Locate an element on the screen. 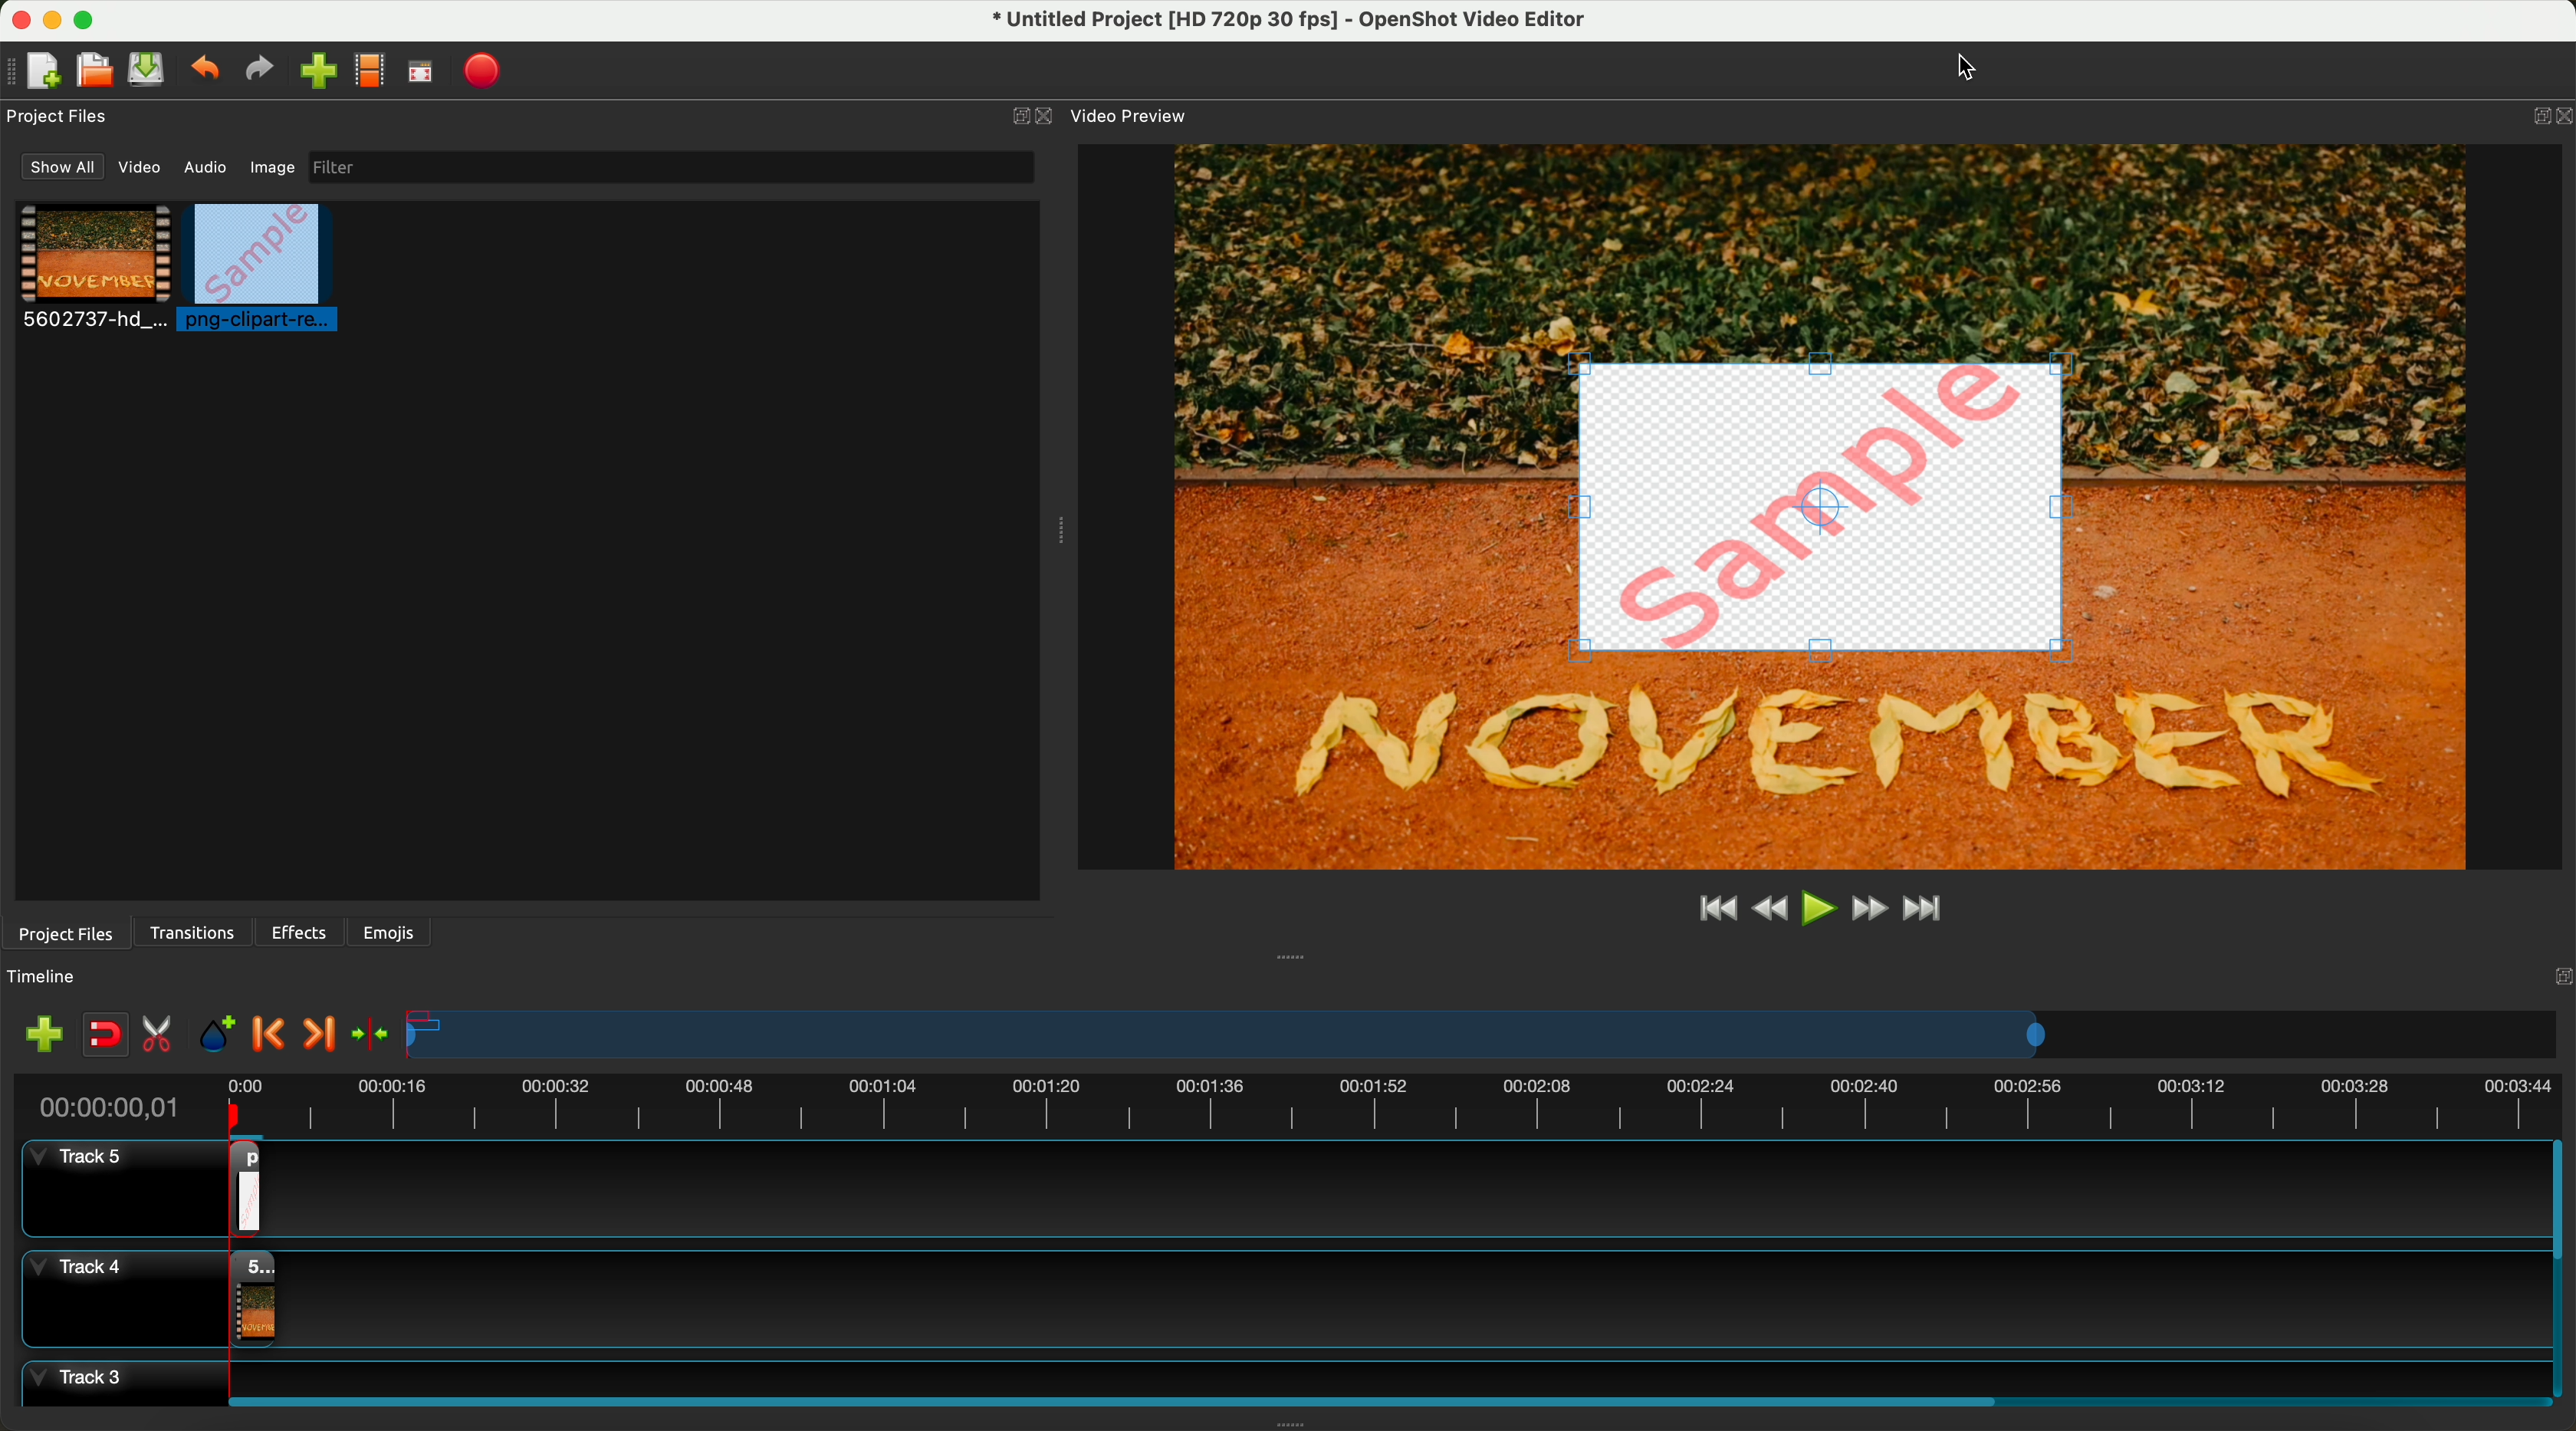  filter is located at coordinates (666, 167).